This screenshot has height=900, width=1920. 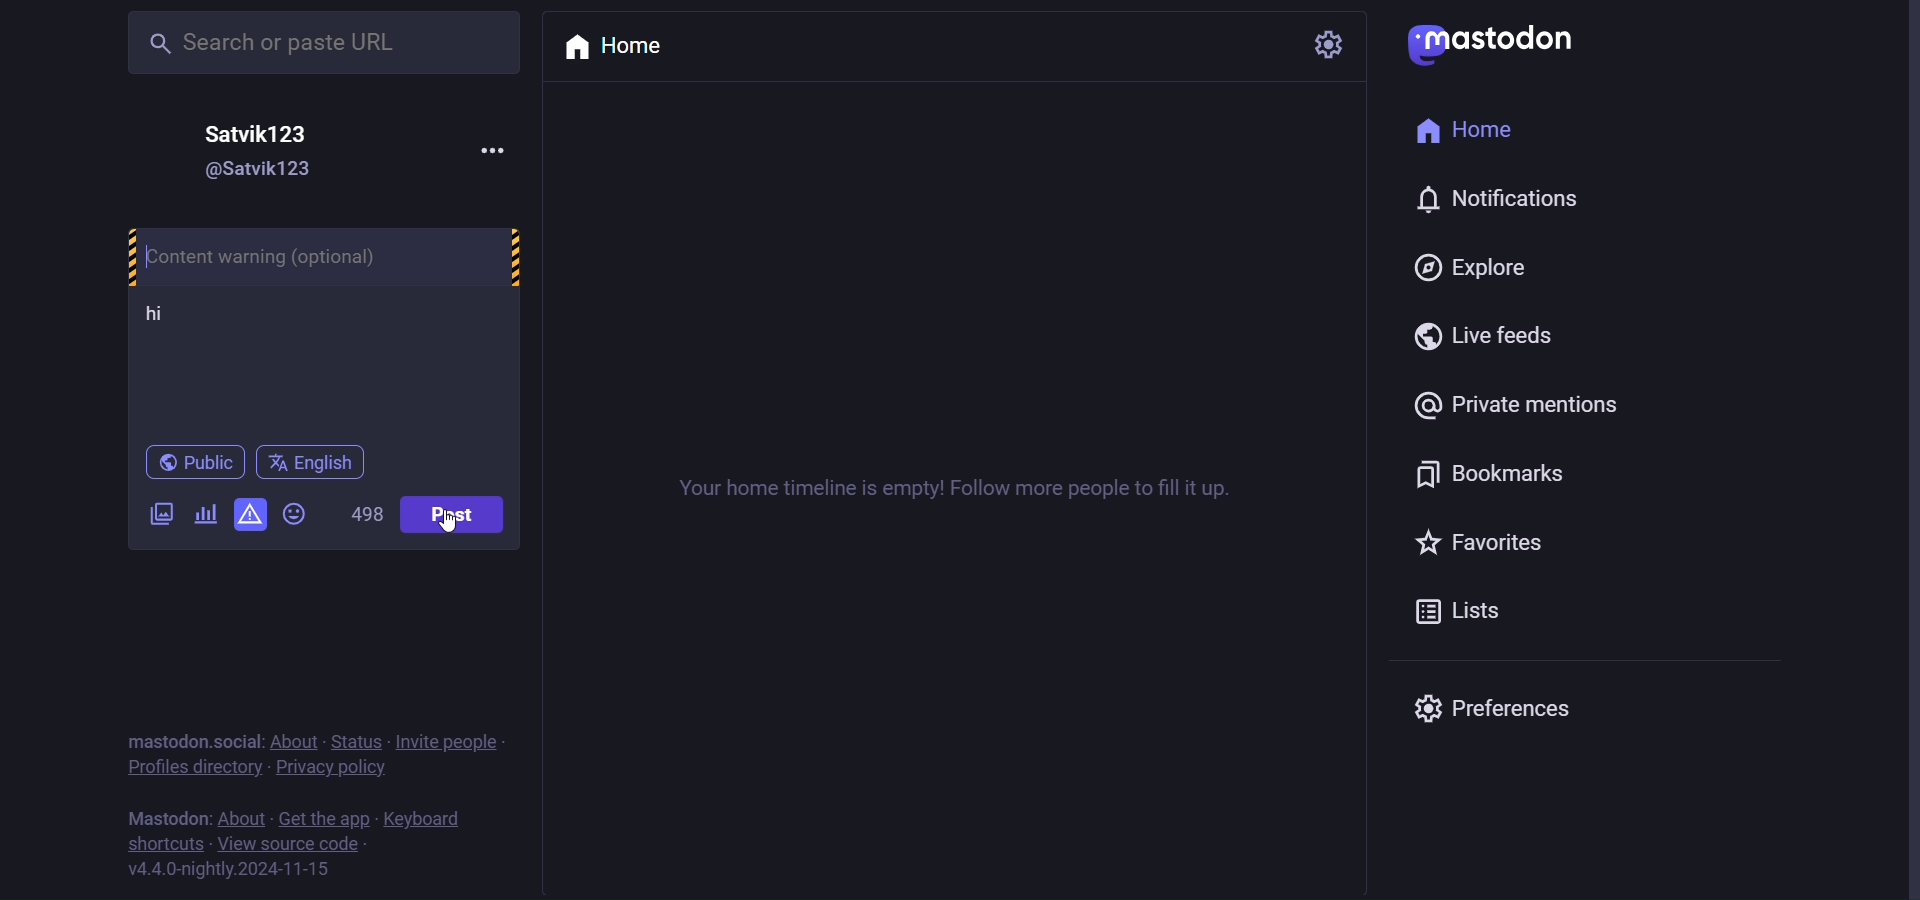 What do you see at coordinates (1472, 267) in the screenshot?
I see `explore` at bounding box center [1472, 267].